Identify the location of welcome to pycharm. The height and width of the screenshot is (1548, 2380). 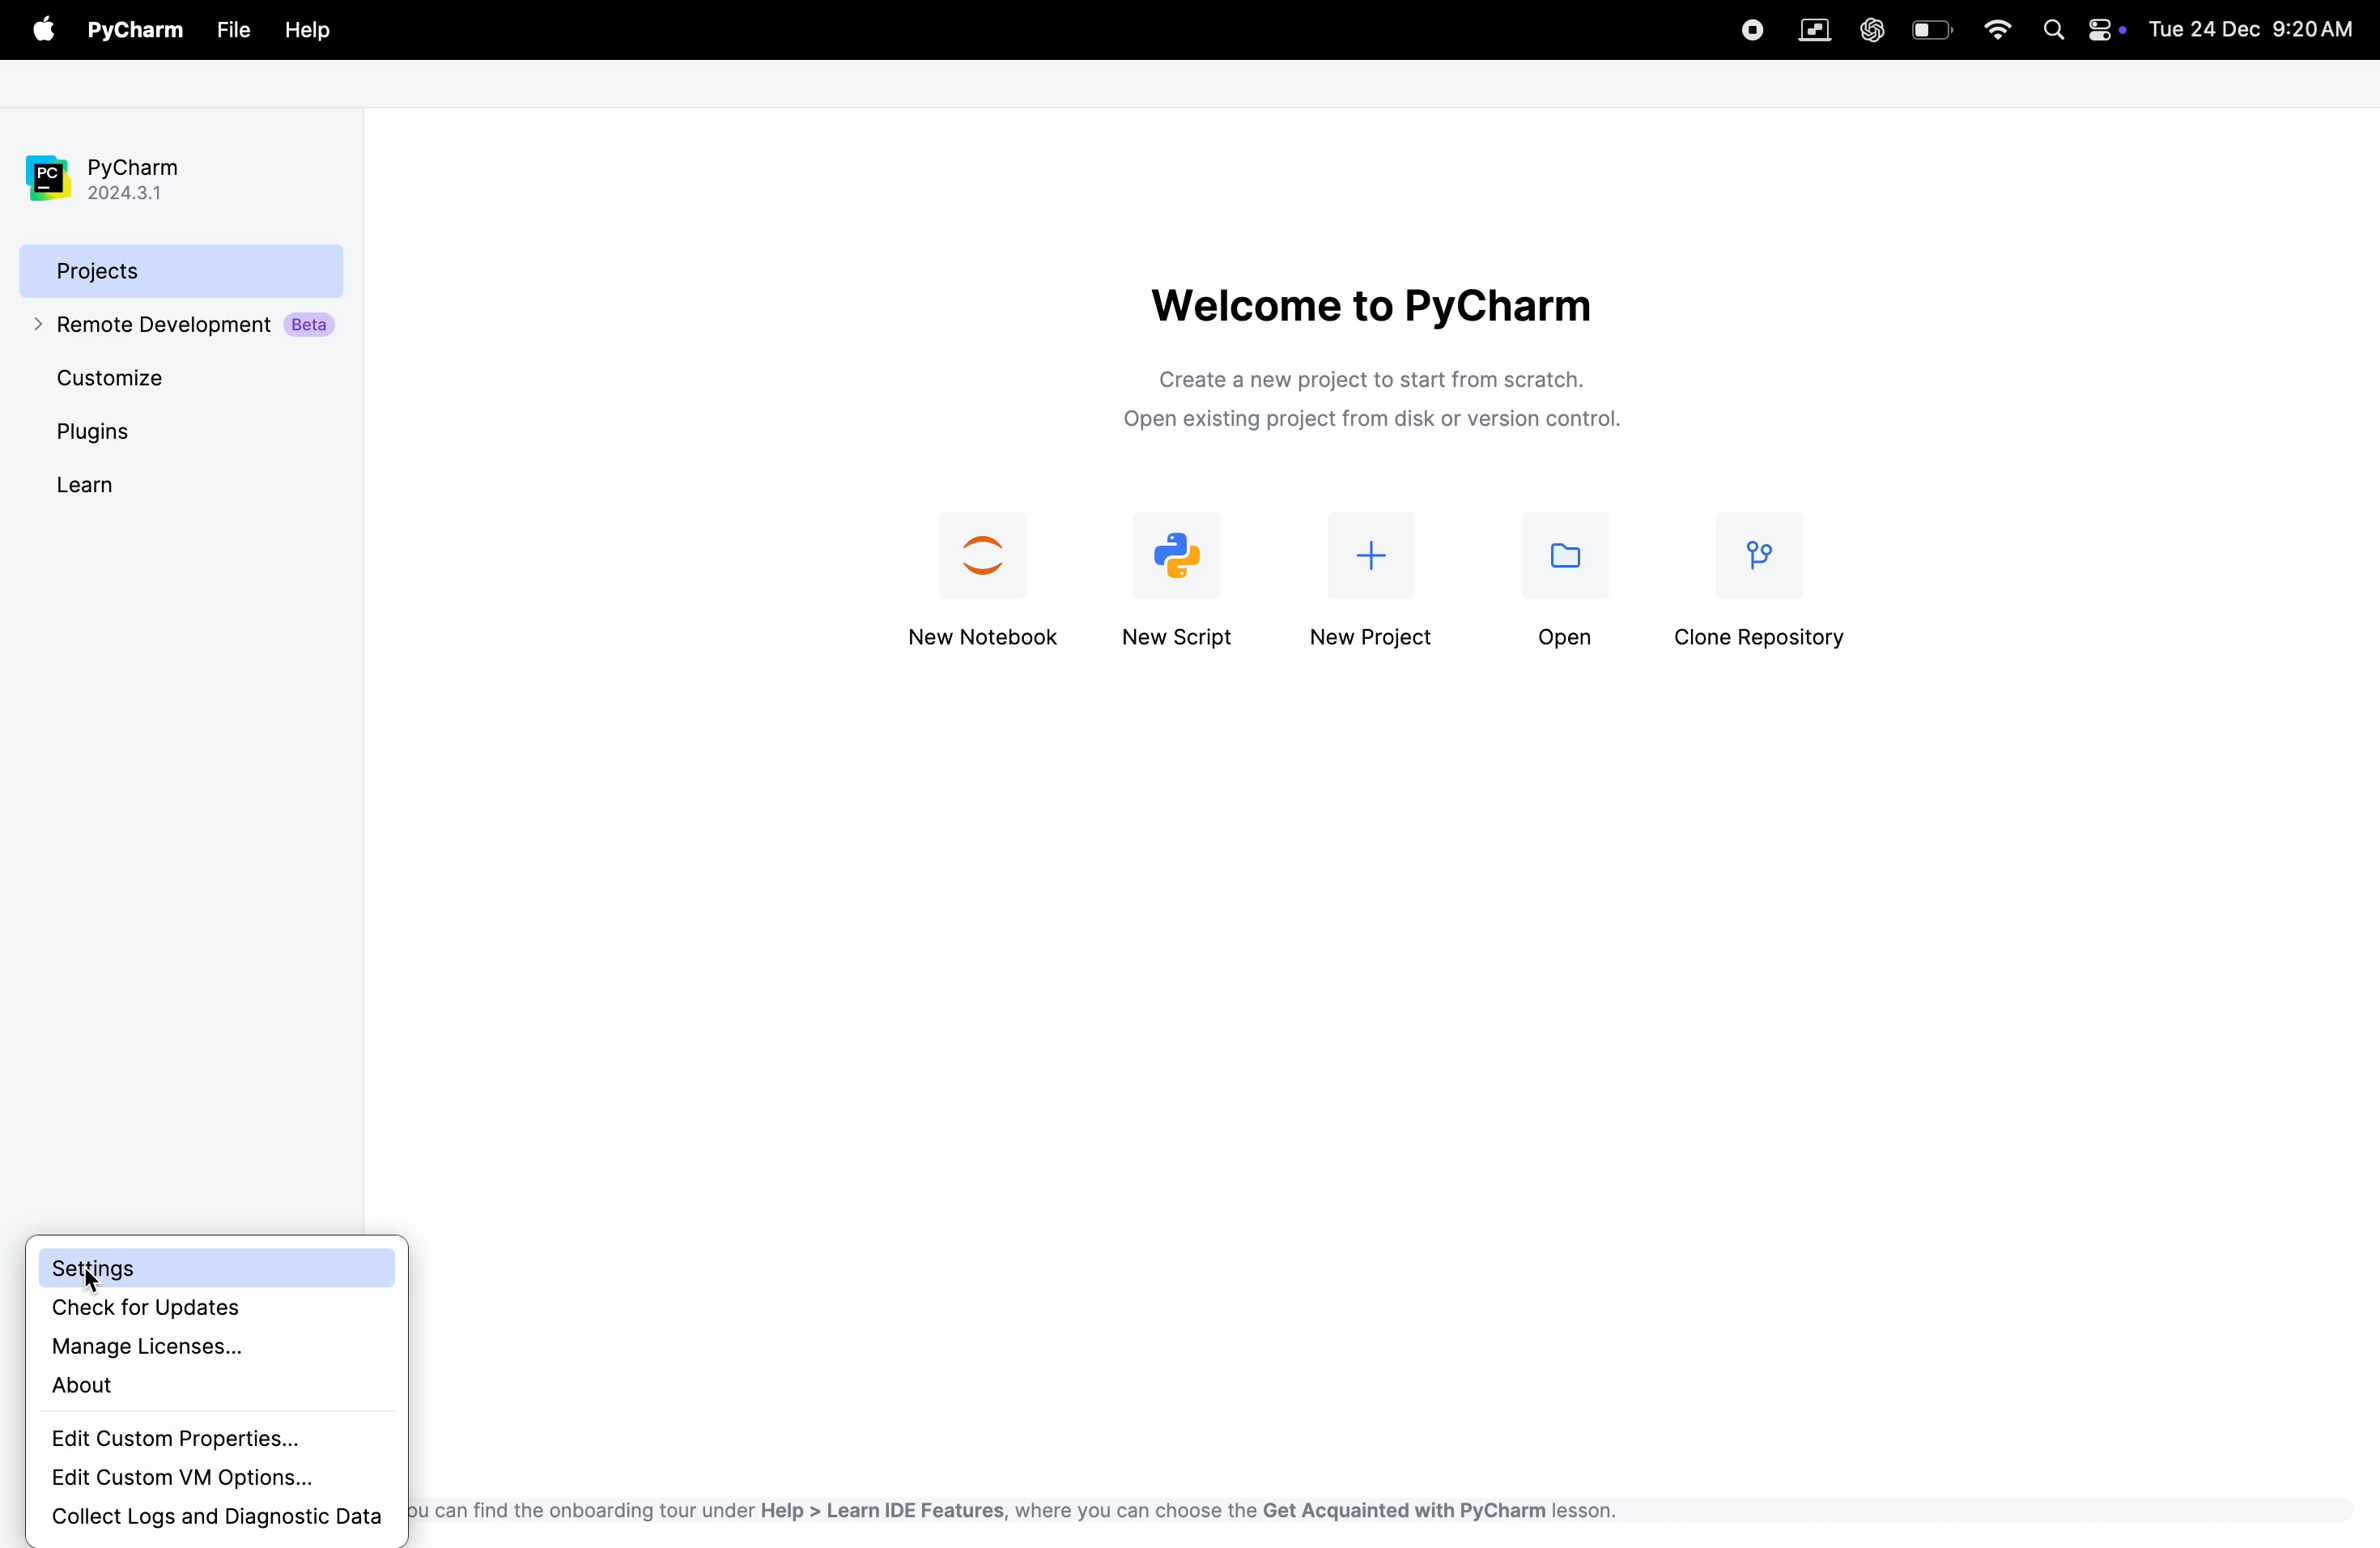
(1368, 304).